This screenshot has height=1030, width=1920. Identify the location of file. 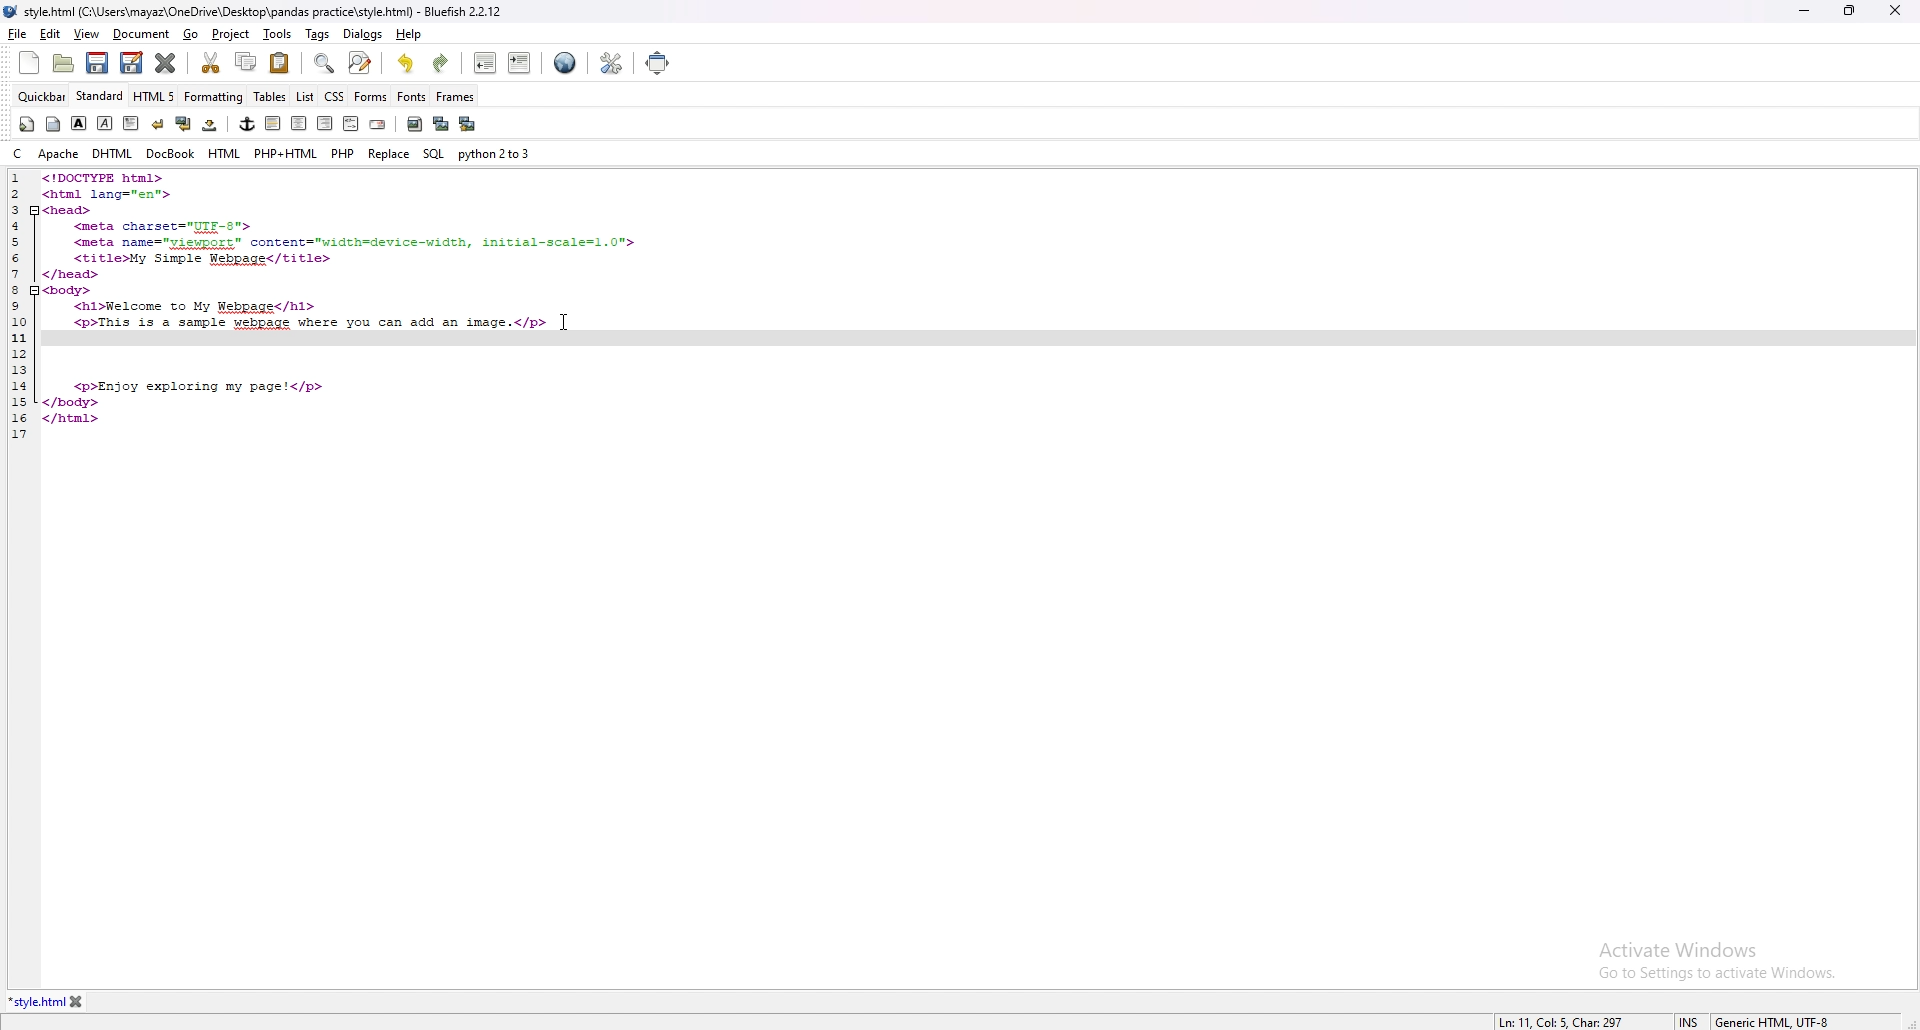
(18, 34).